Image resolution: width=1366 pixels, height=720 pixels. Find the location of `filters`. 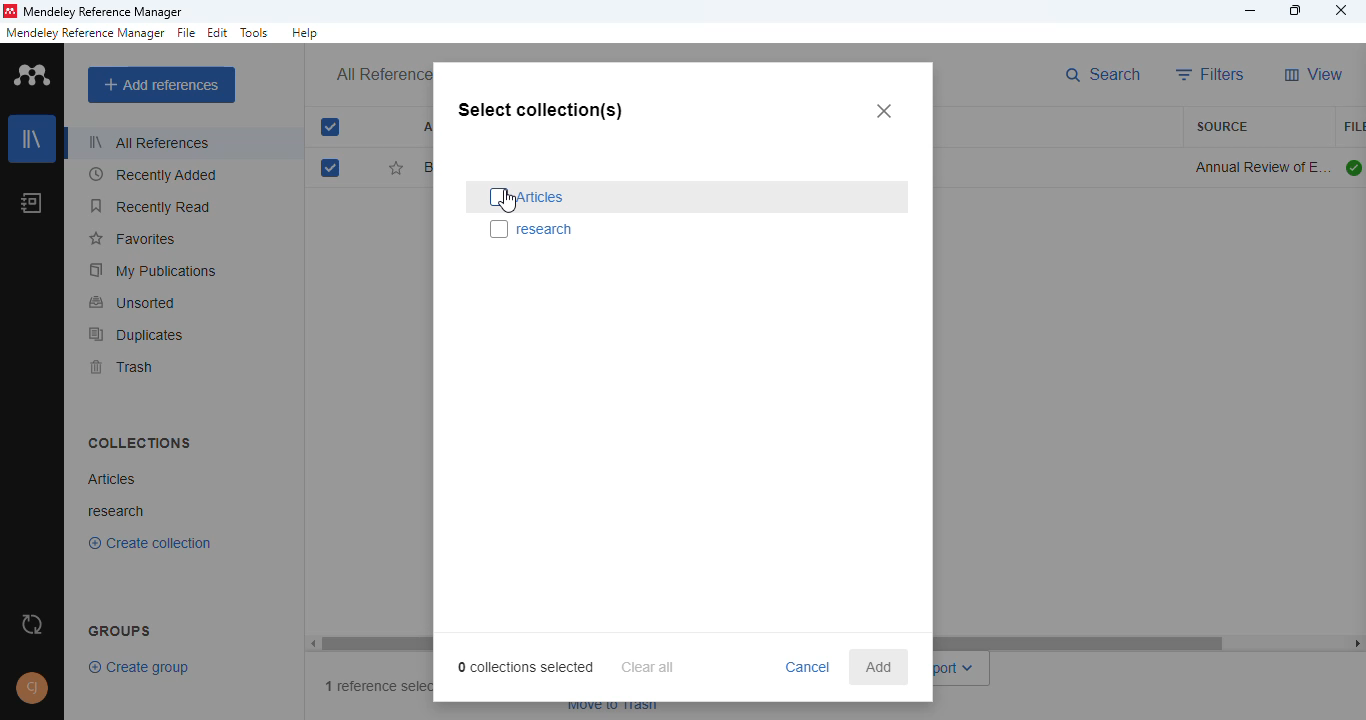

filters is located at coordinates (1211, 74).